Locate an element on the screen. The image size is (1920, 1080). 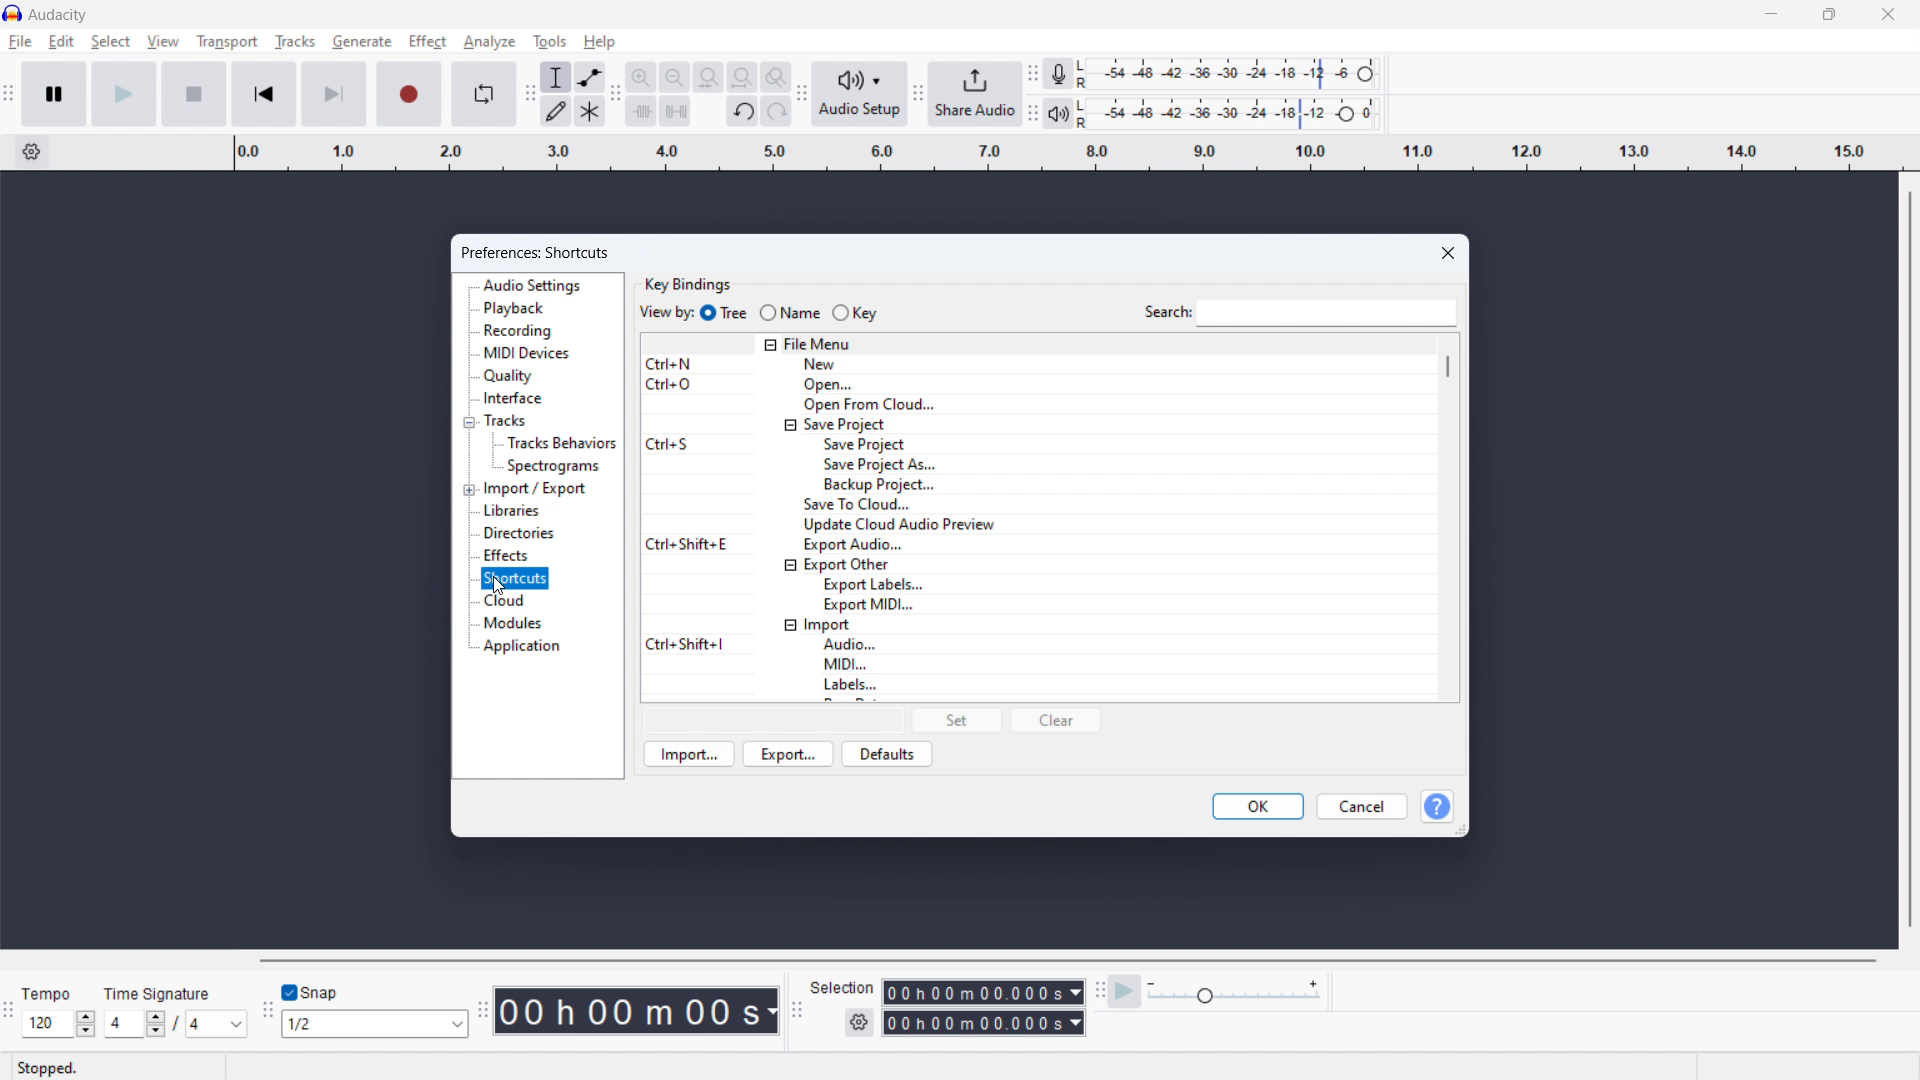
tracks is located at coordinates (296, 41).